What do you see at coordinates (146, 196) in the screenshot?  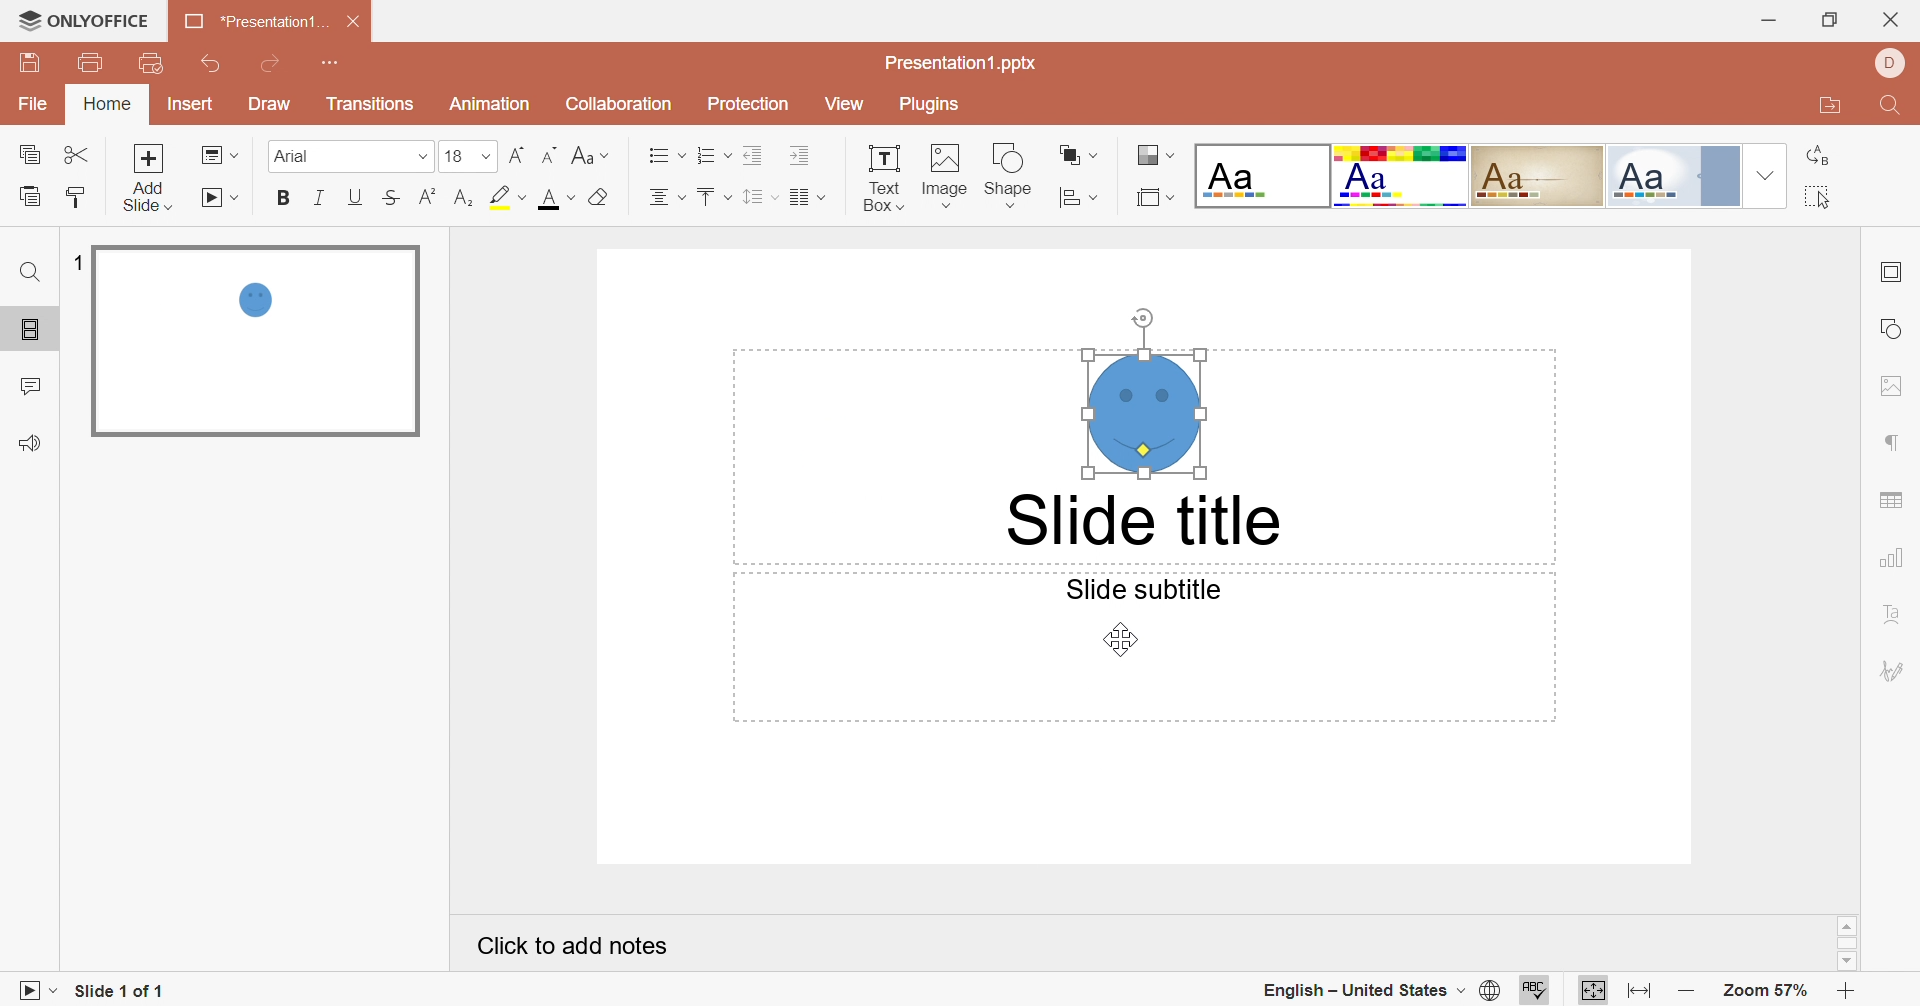 I see `add slide with theme` at bounding box center [146, 196].